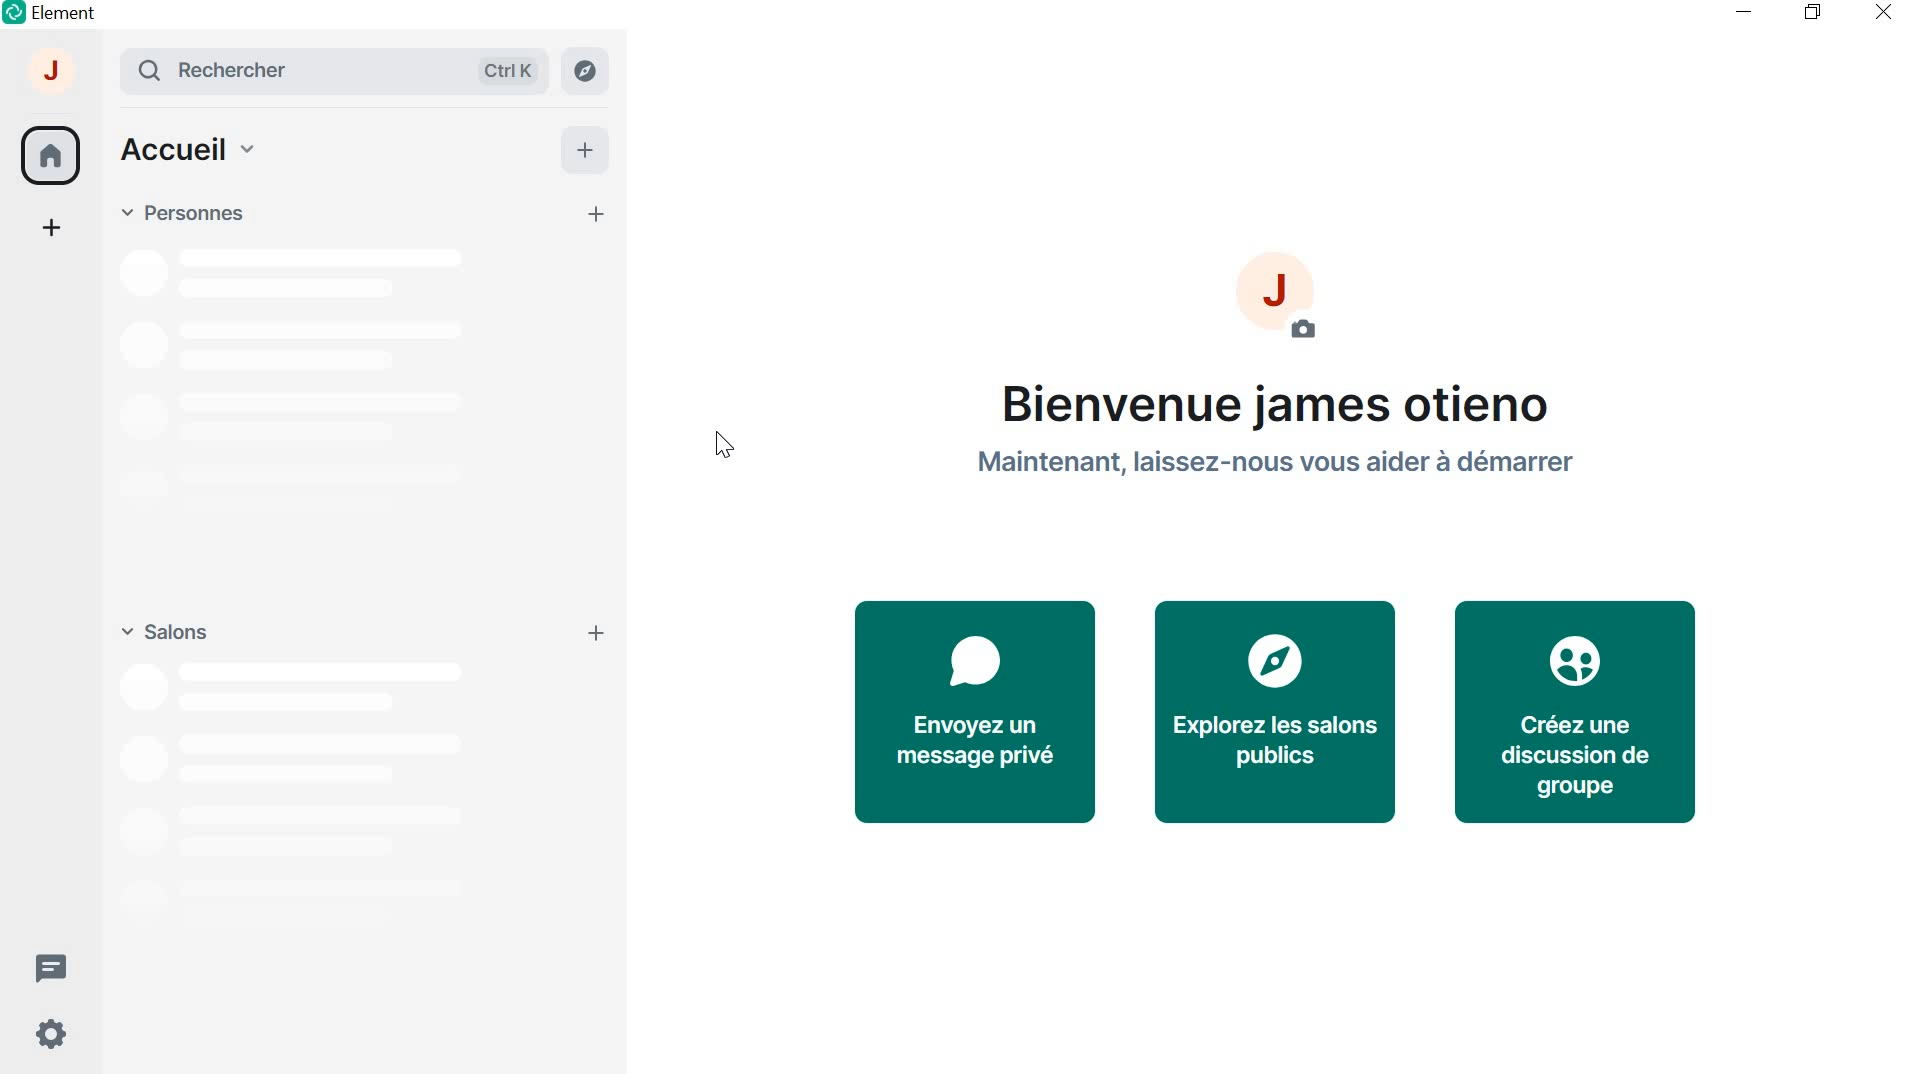  I want to click on CREATE A SPACE, so click(53, 231).